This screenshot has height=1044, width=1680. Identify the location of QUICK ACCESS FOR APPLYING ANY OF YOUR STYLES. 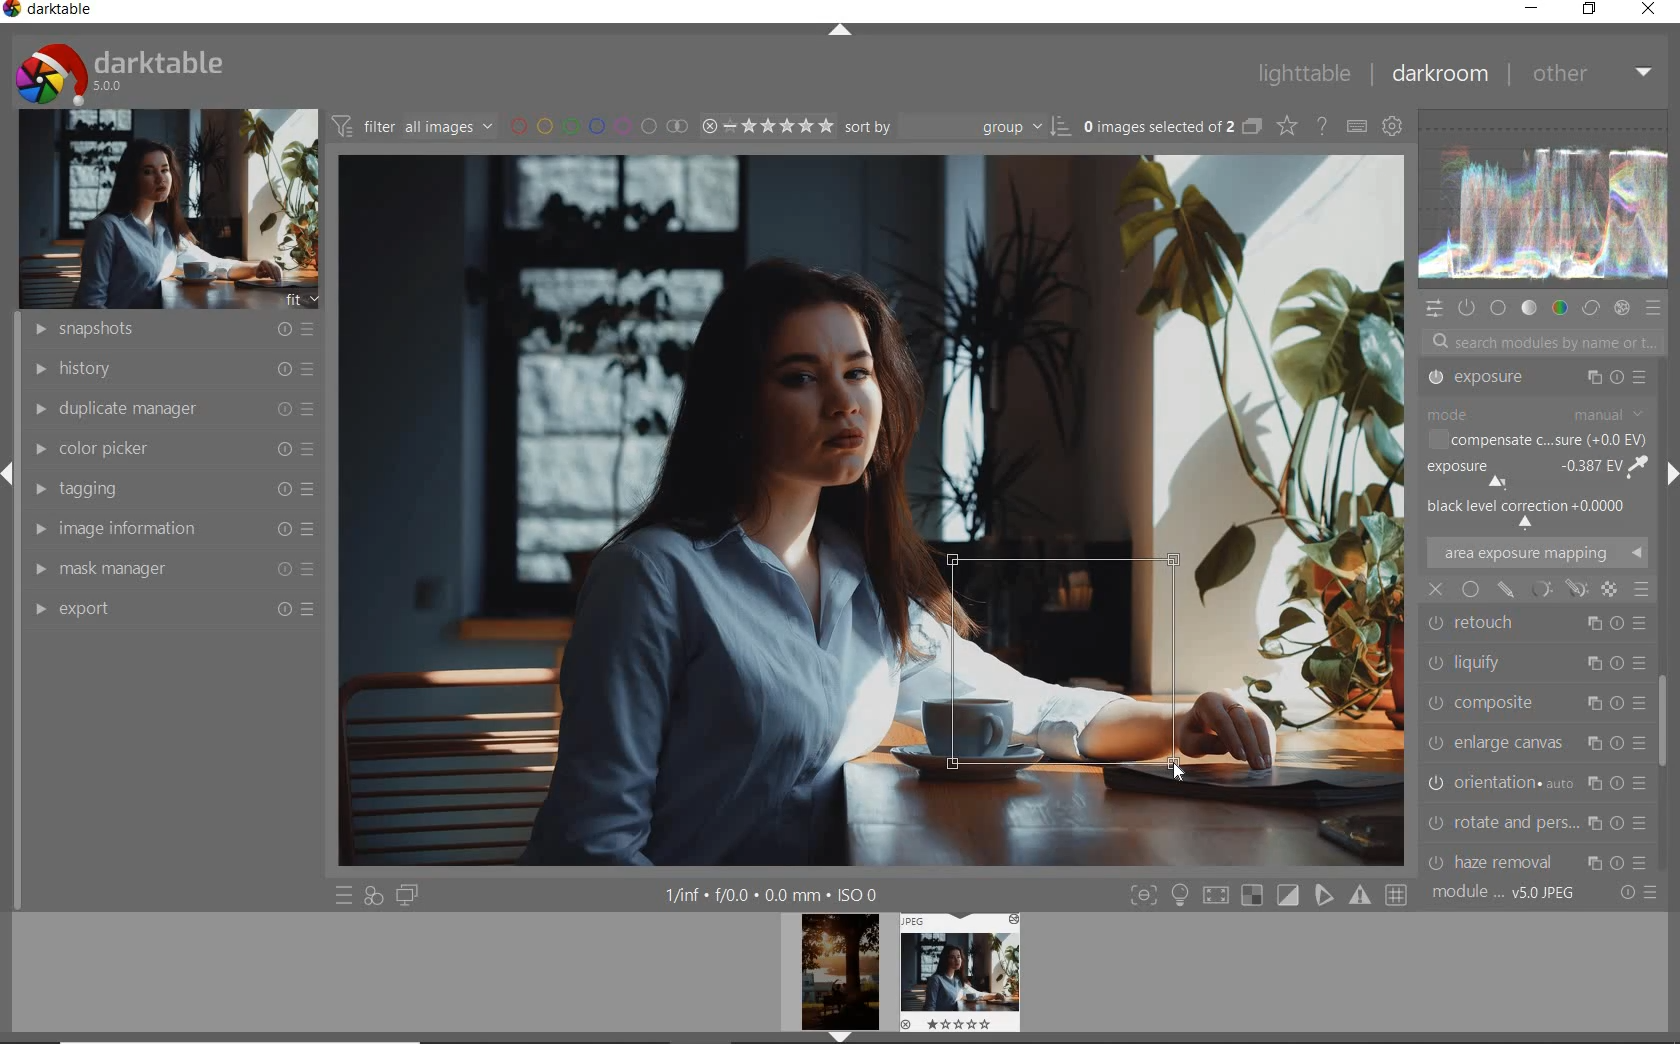
(374, 896).